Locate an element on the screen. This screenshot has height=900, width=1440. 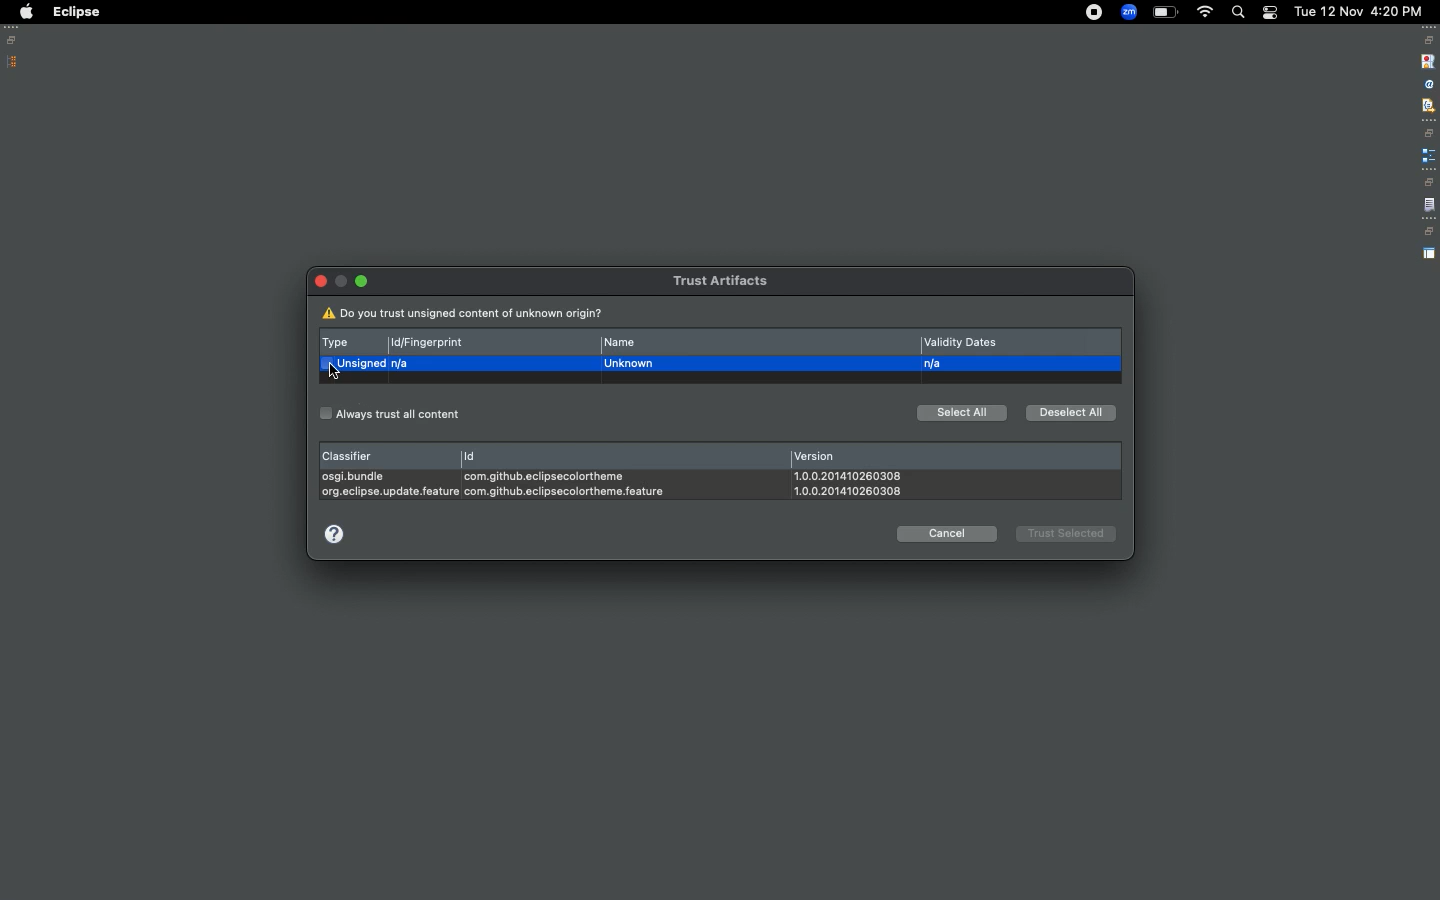
Name is located at coordinates (632, 343).